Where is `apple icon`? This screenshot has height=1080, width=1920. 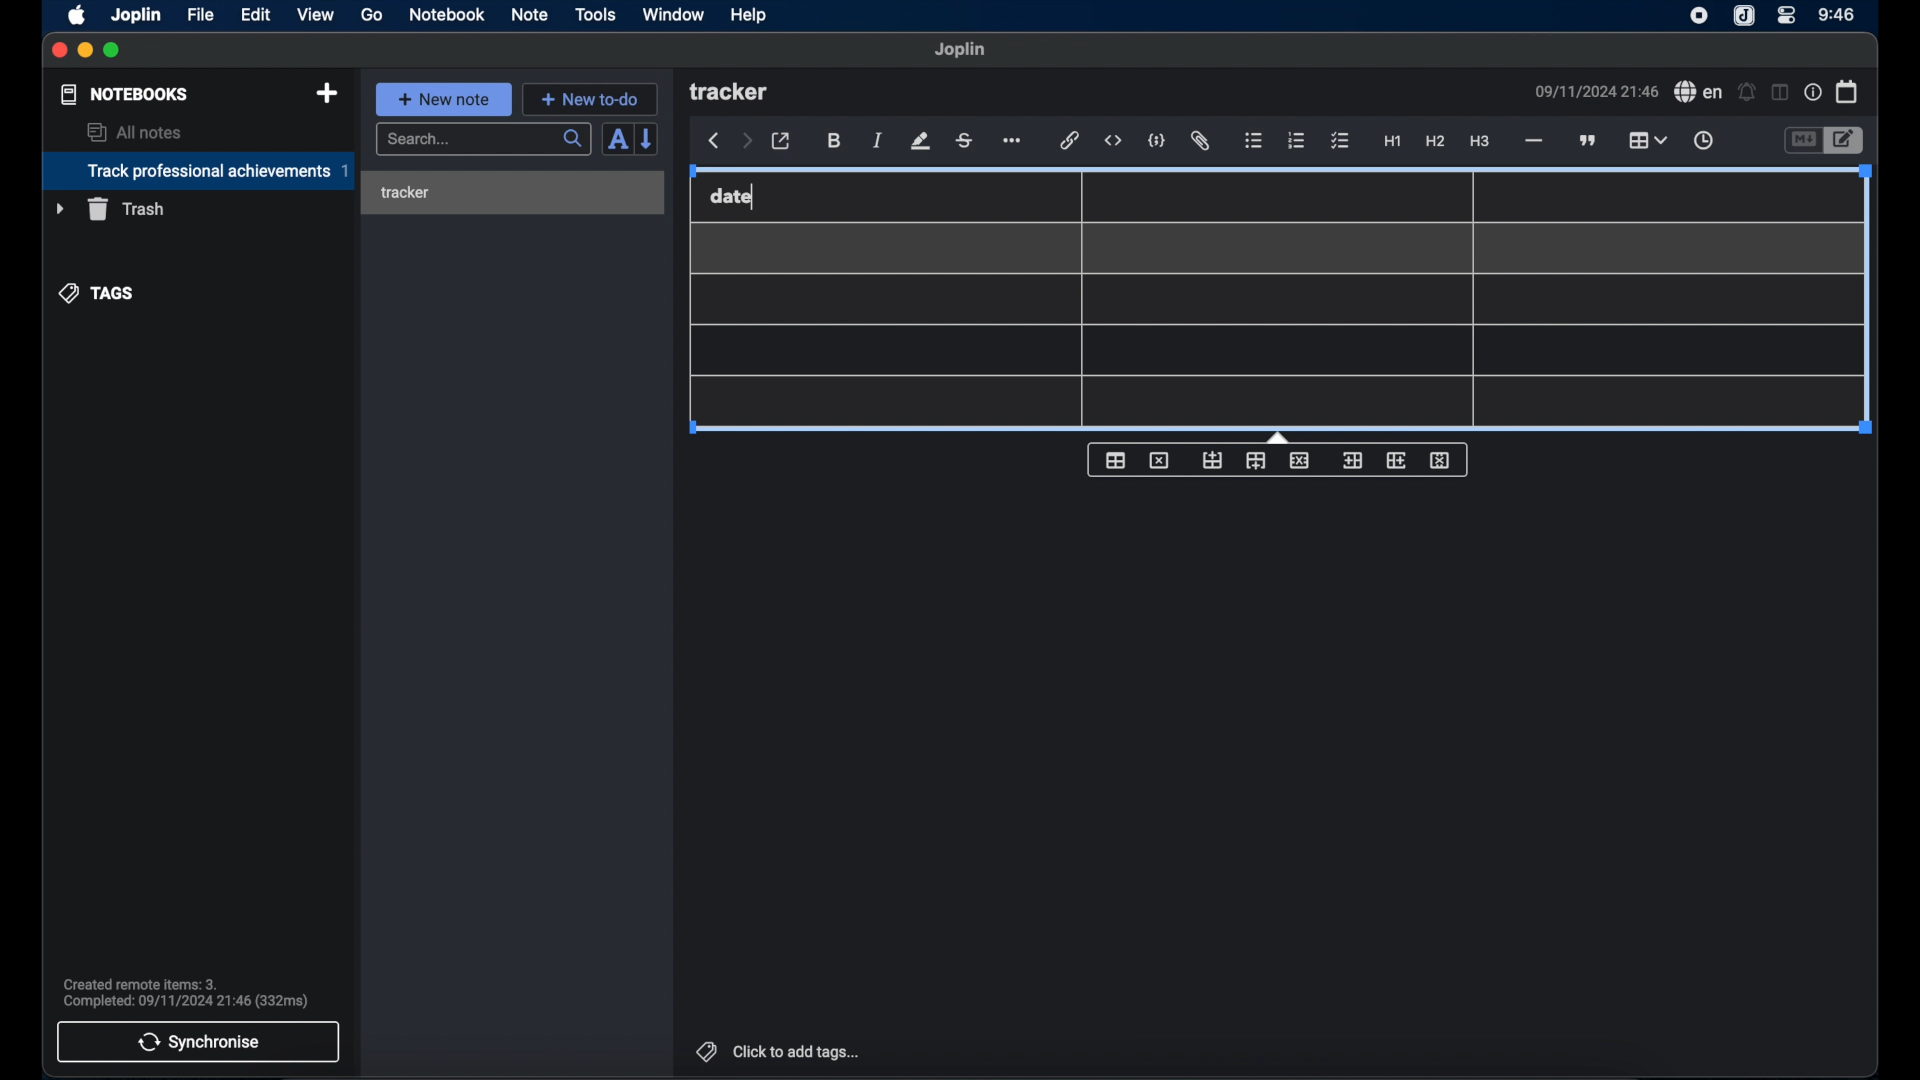
apple icon is located at coordinates (78, 15).